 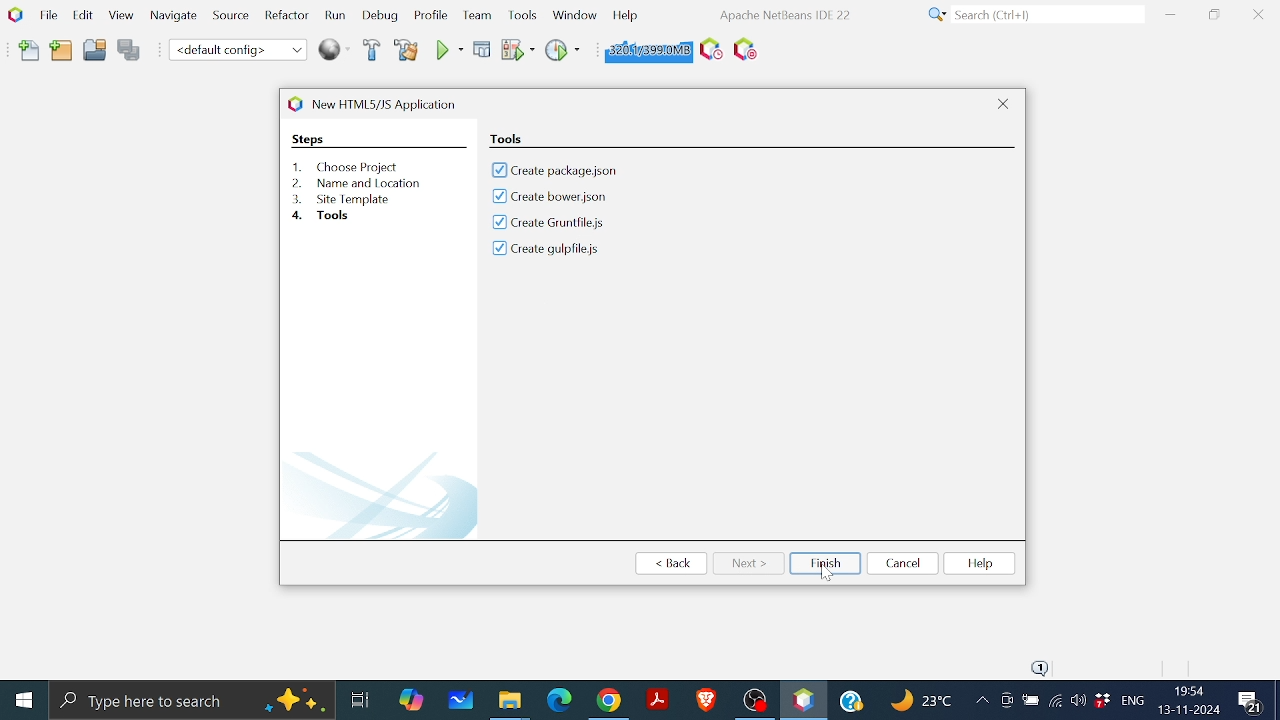 I want to click on Date and time, so click(x=1188, y=701).